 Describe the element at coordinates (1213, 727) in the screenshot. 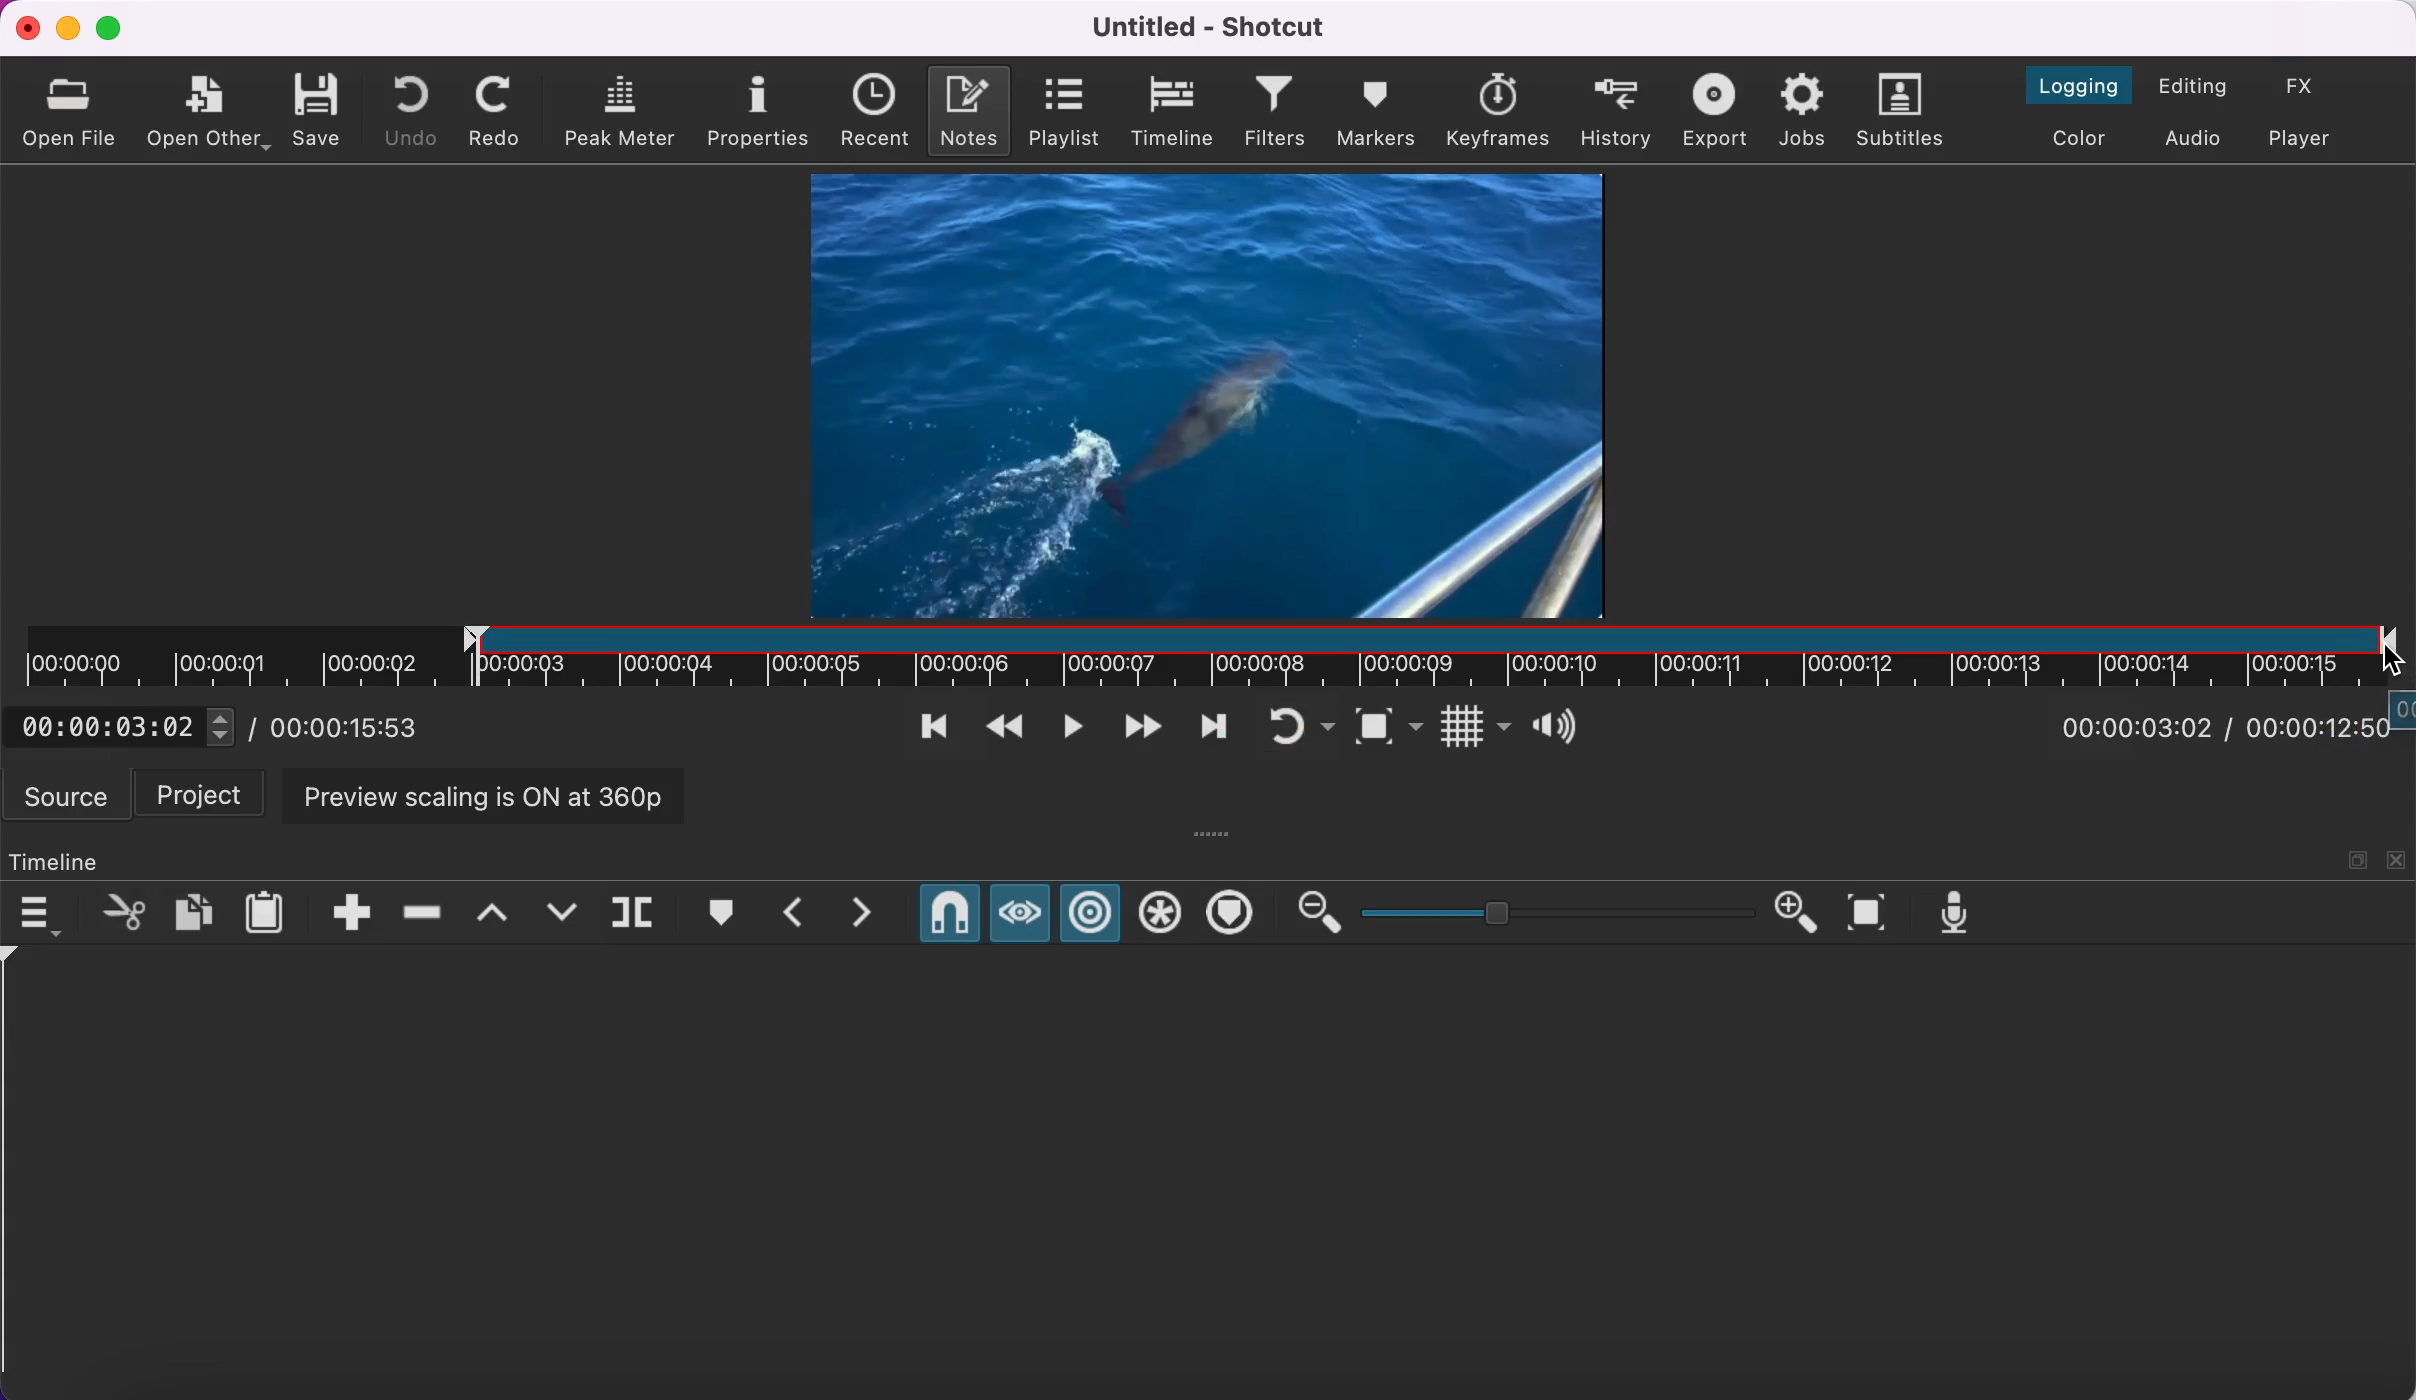

I see `skip to next point` at that location.